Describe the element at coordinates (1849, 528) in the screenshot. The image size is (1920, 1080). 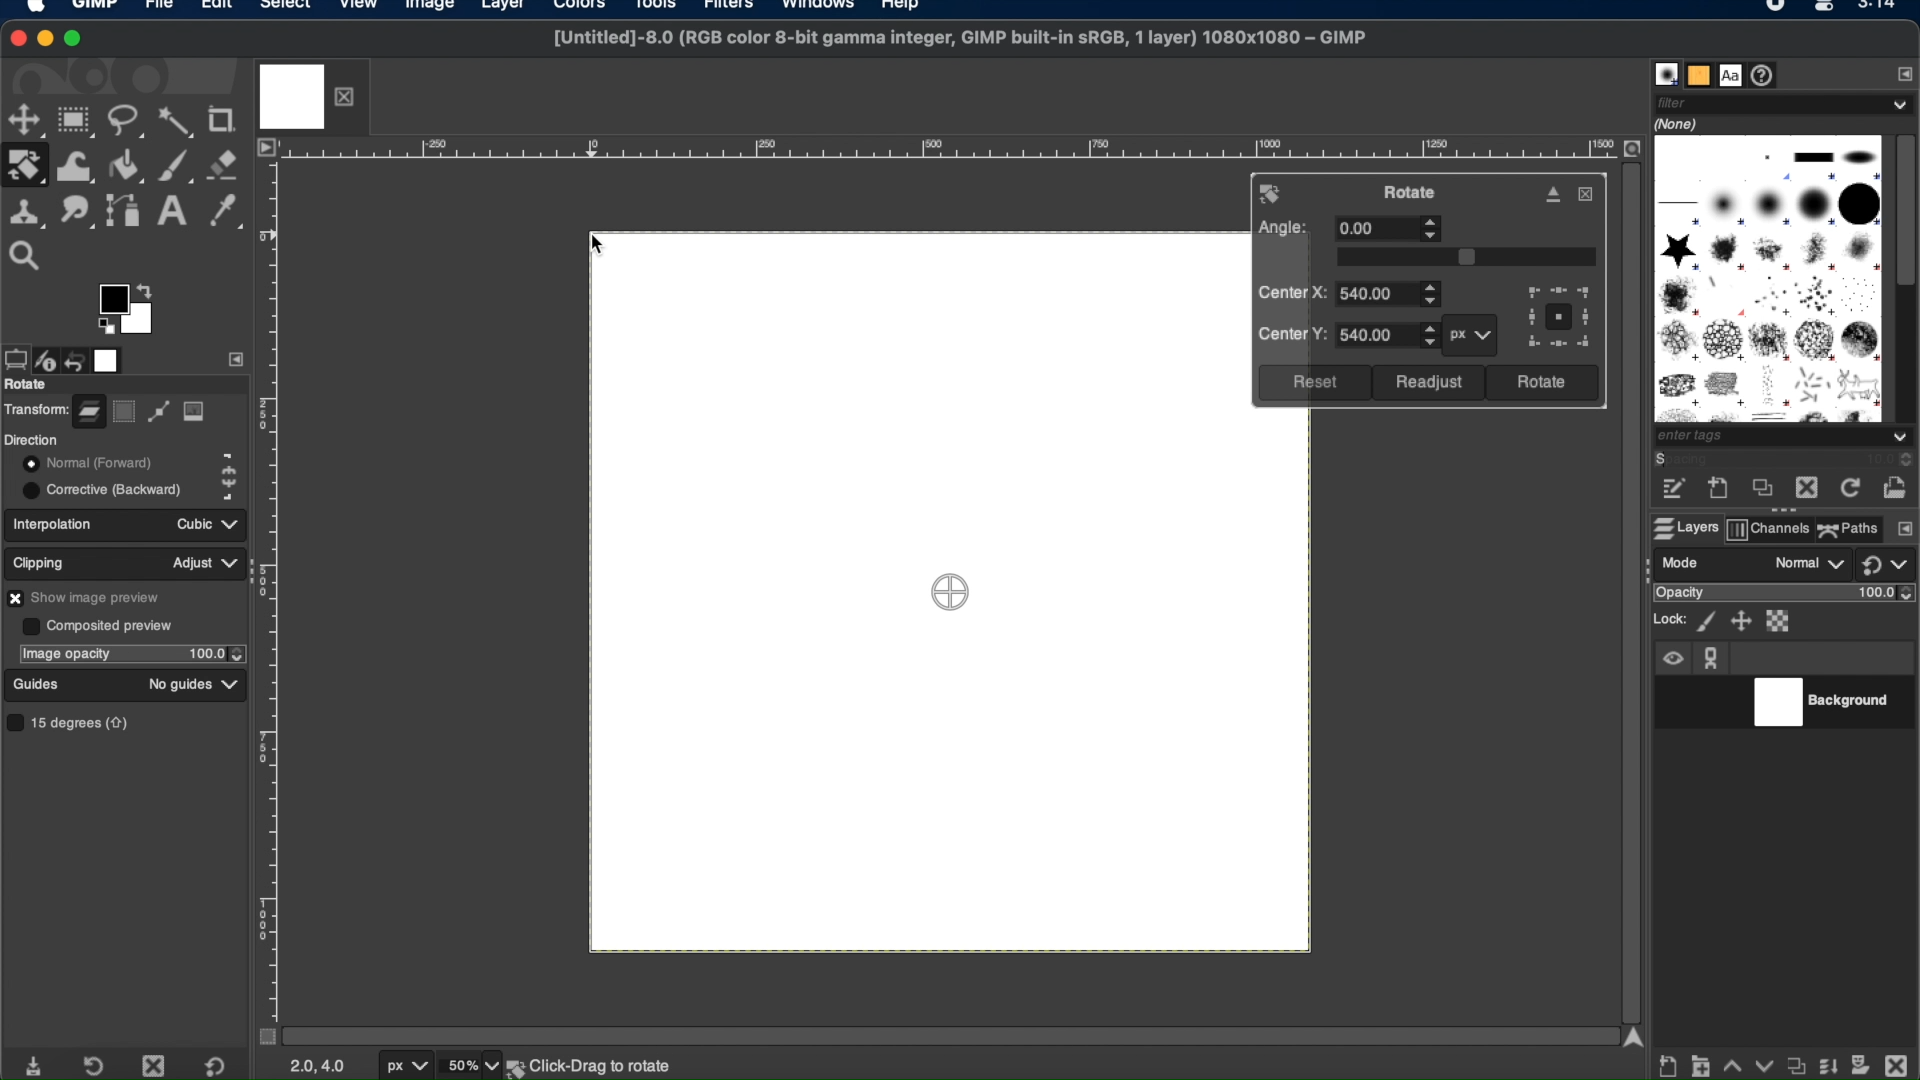
I see `paths` at that location.